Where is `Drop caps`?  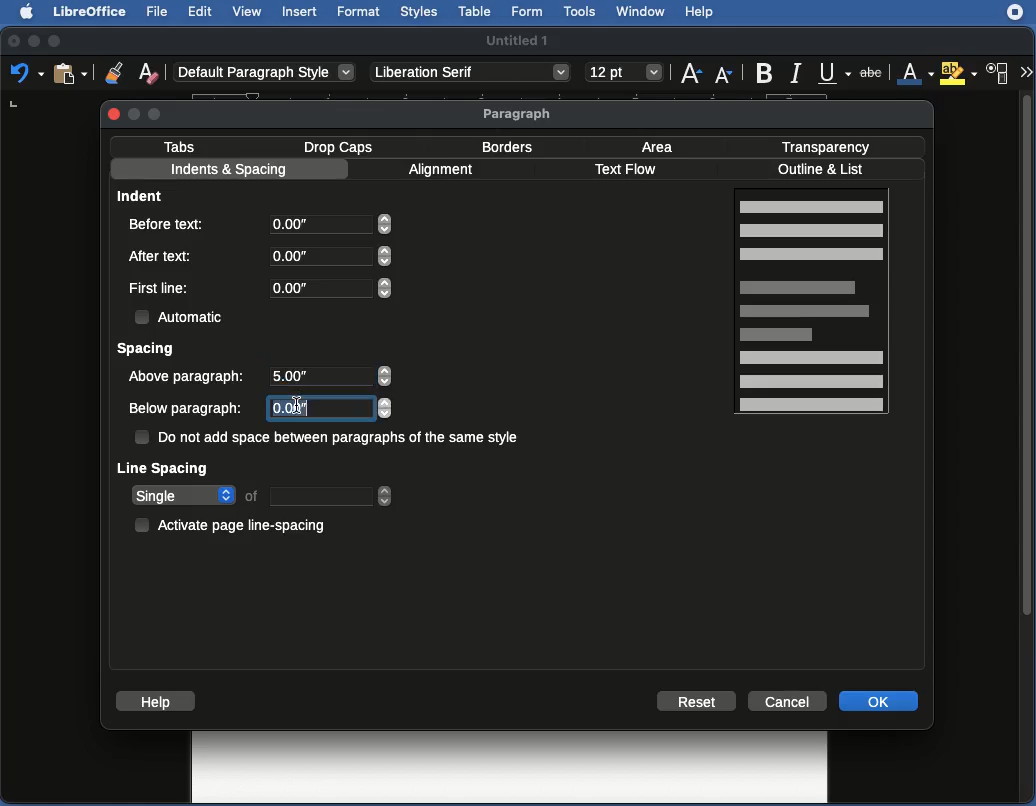
Drop caps is located at coordinates (342, 146).